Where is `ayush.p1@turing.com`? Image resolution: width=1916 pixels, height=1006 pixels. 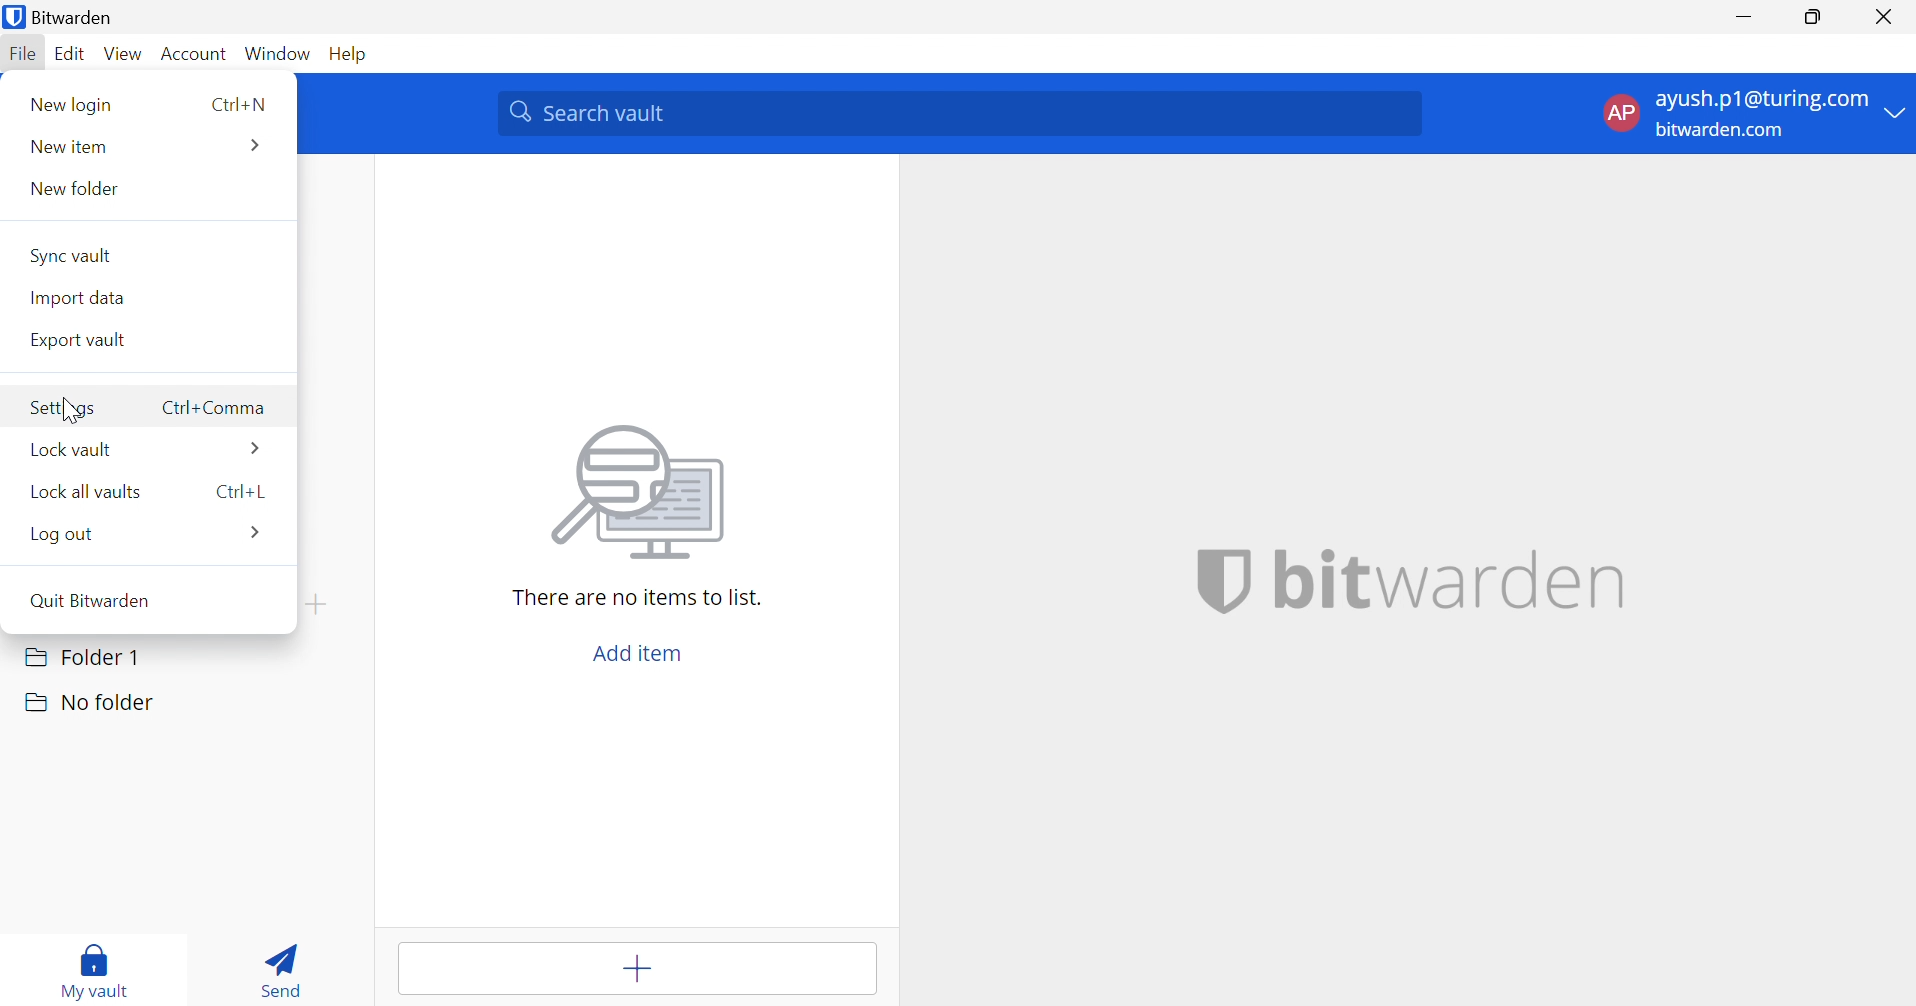
ayush.p1@turing.com is located at coordinates (1761, 102).